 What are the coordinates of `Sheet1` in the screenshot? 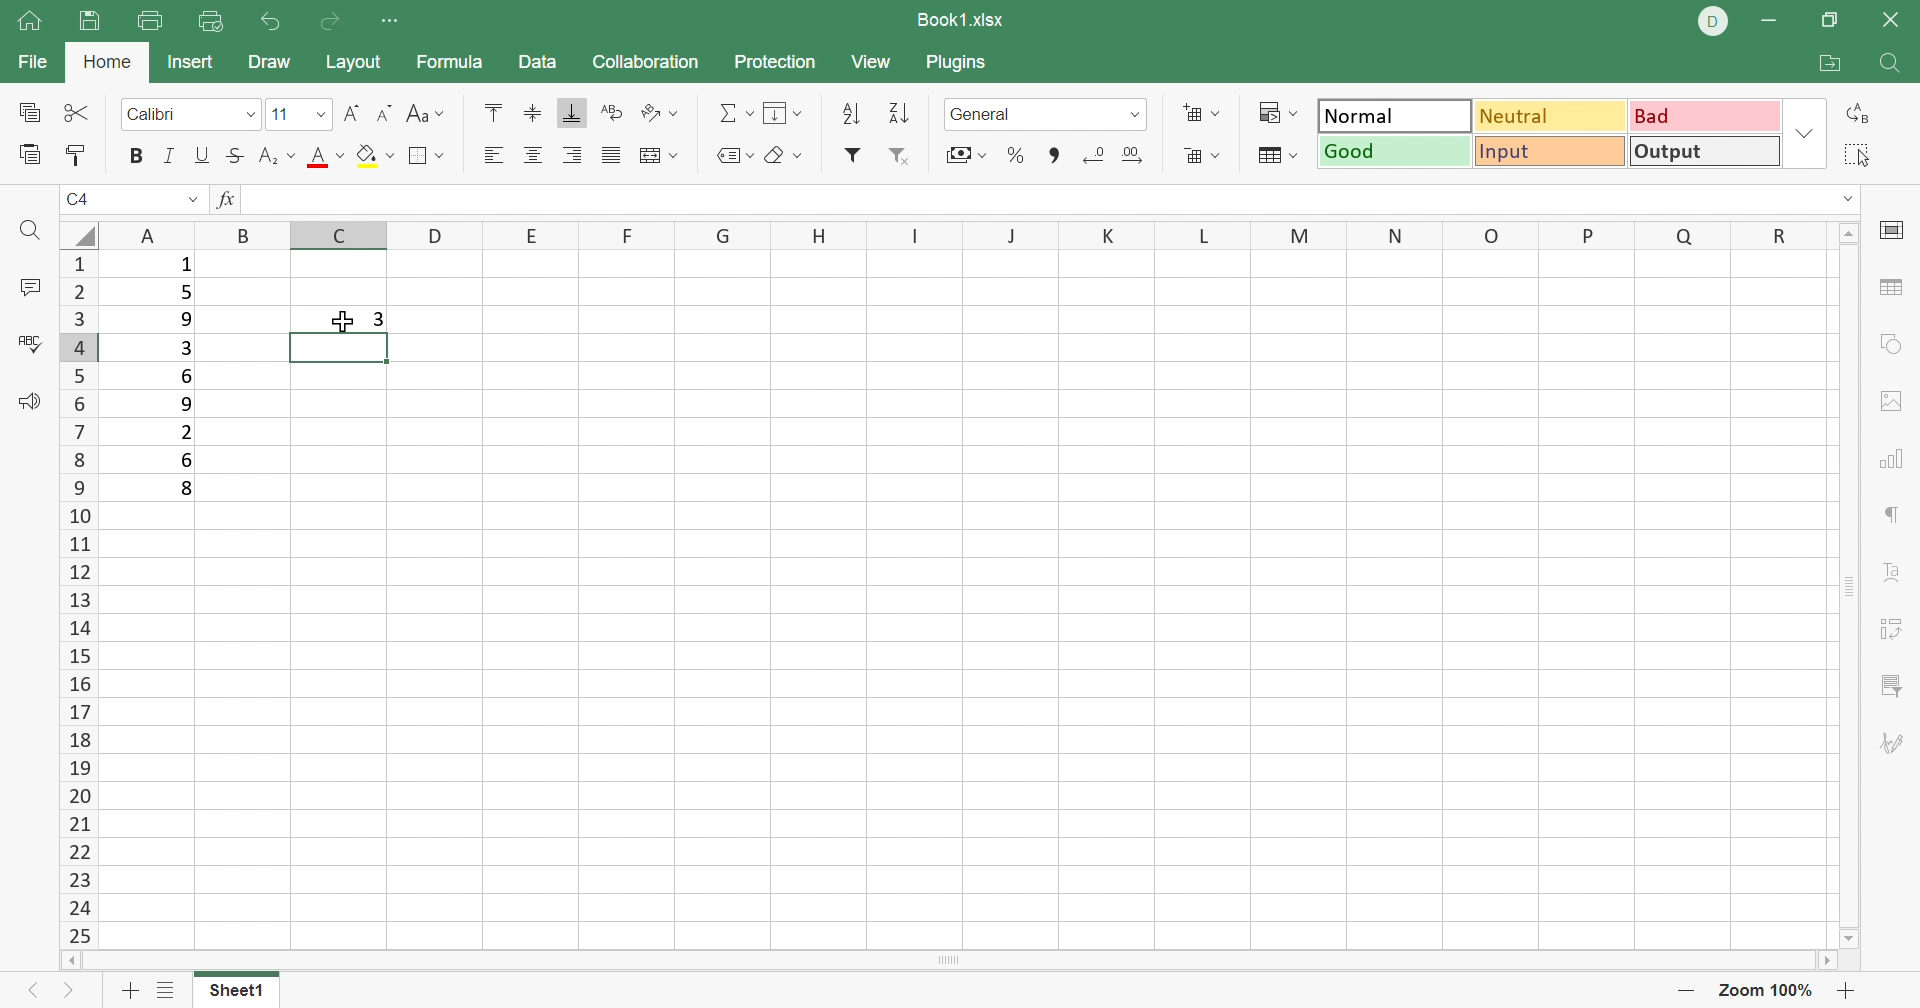 It's located at (238, 991).